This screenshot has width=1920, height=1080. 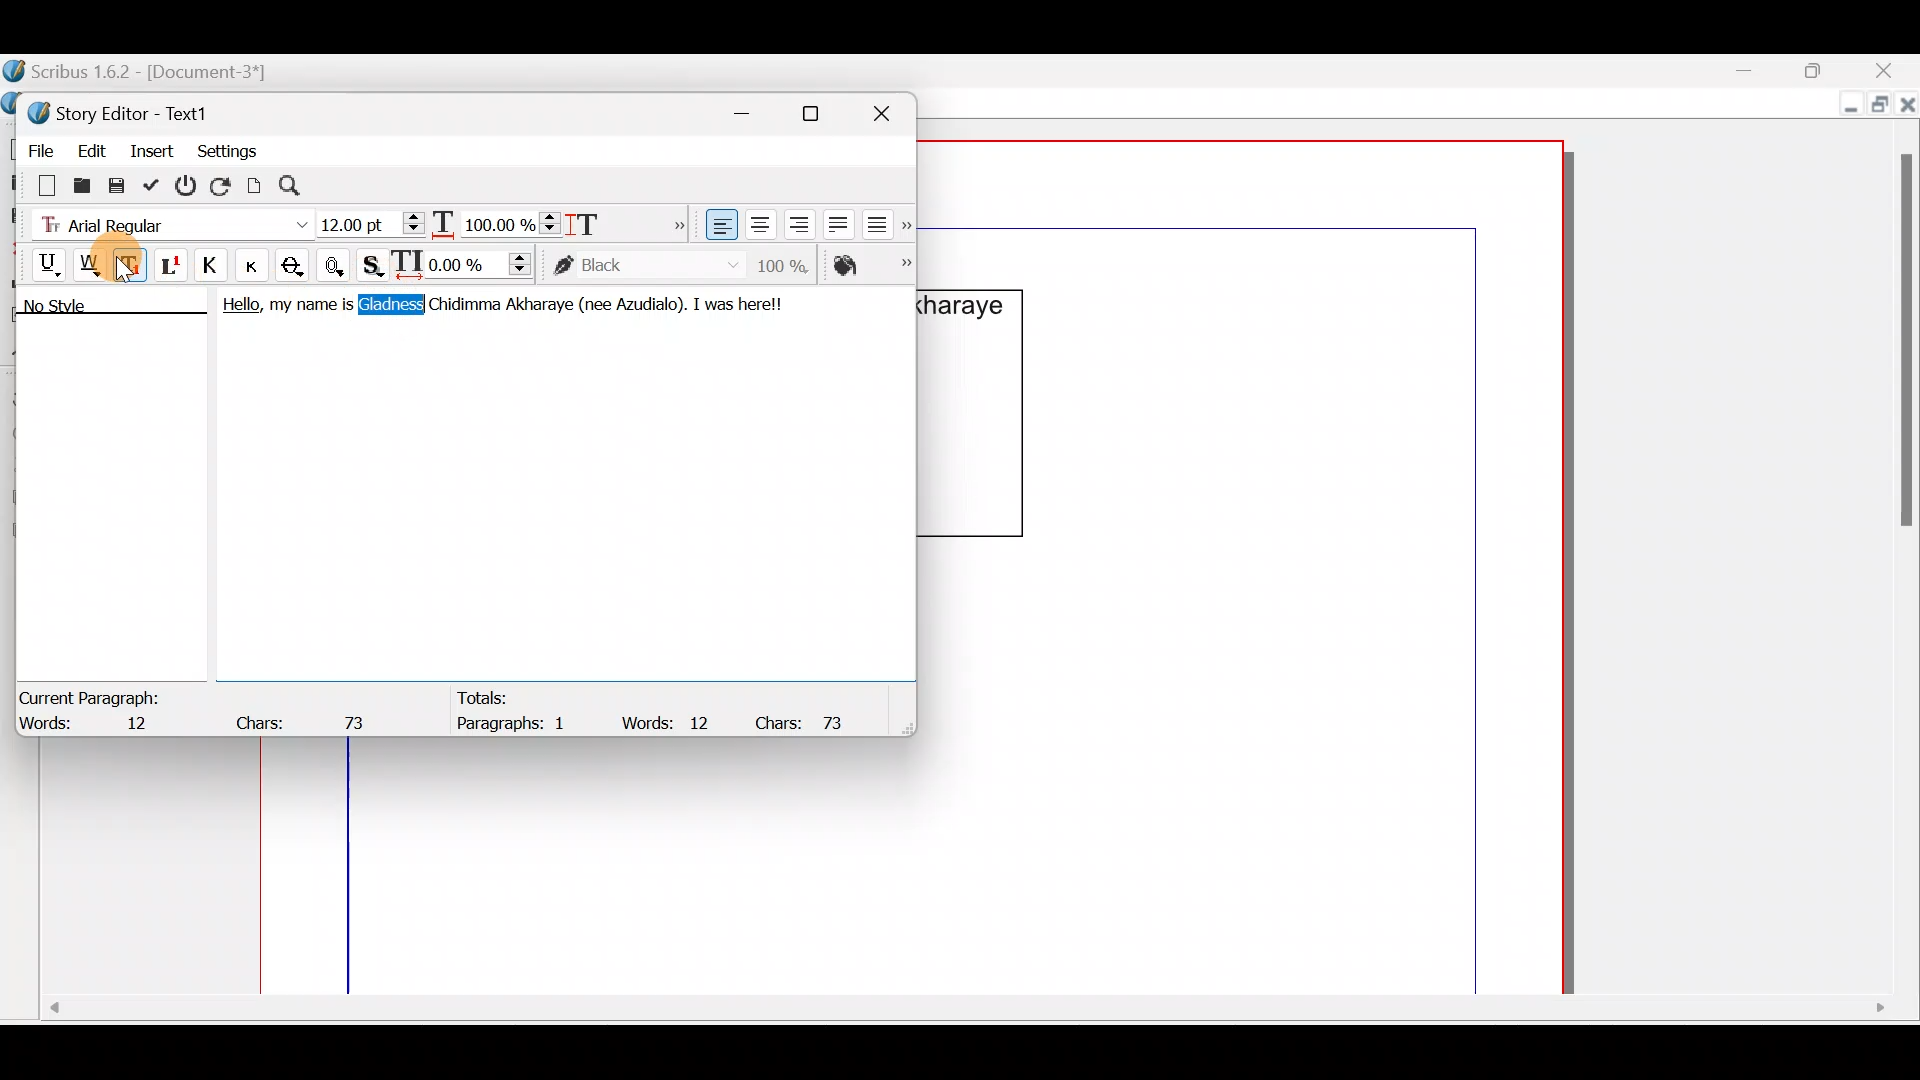 I want to click on Font size - 12:00pt, so click(x=373, y=224).